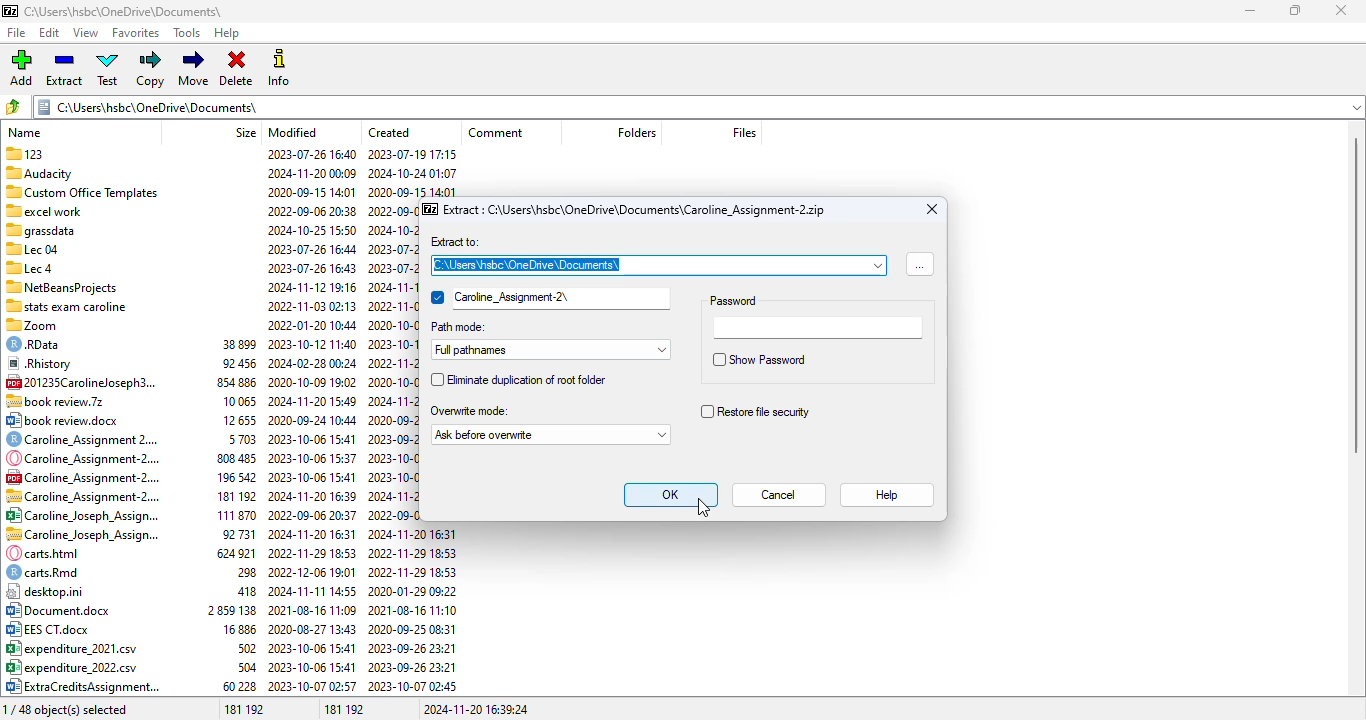 Image resolution: width=1366 pixels, height=720 pixels. What do you see at coordinates (232, 667) in the screenshot?
I see `expenditure 2022.csv 504 2023-10-06 15:41 2023-09-26 23:21` at bounding box center [232, 667].